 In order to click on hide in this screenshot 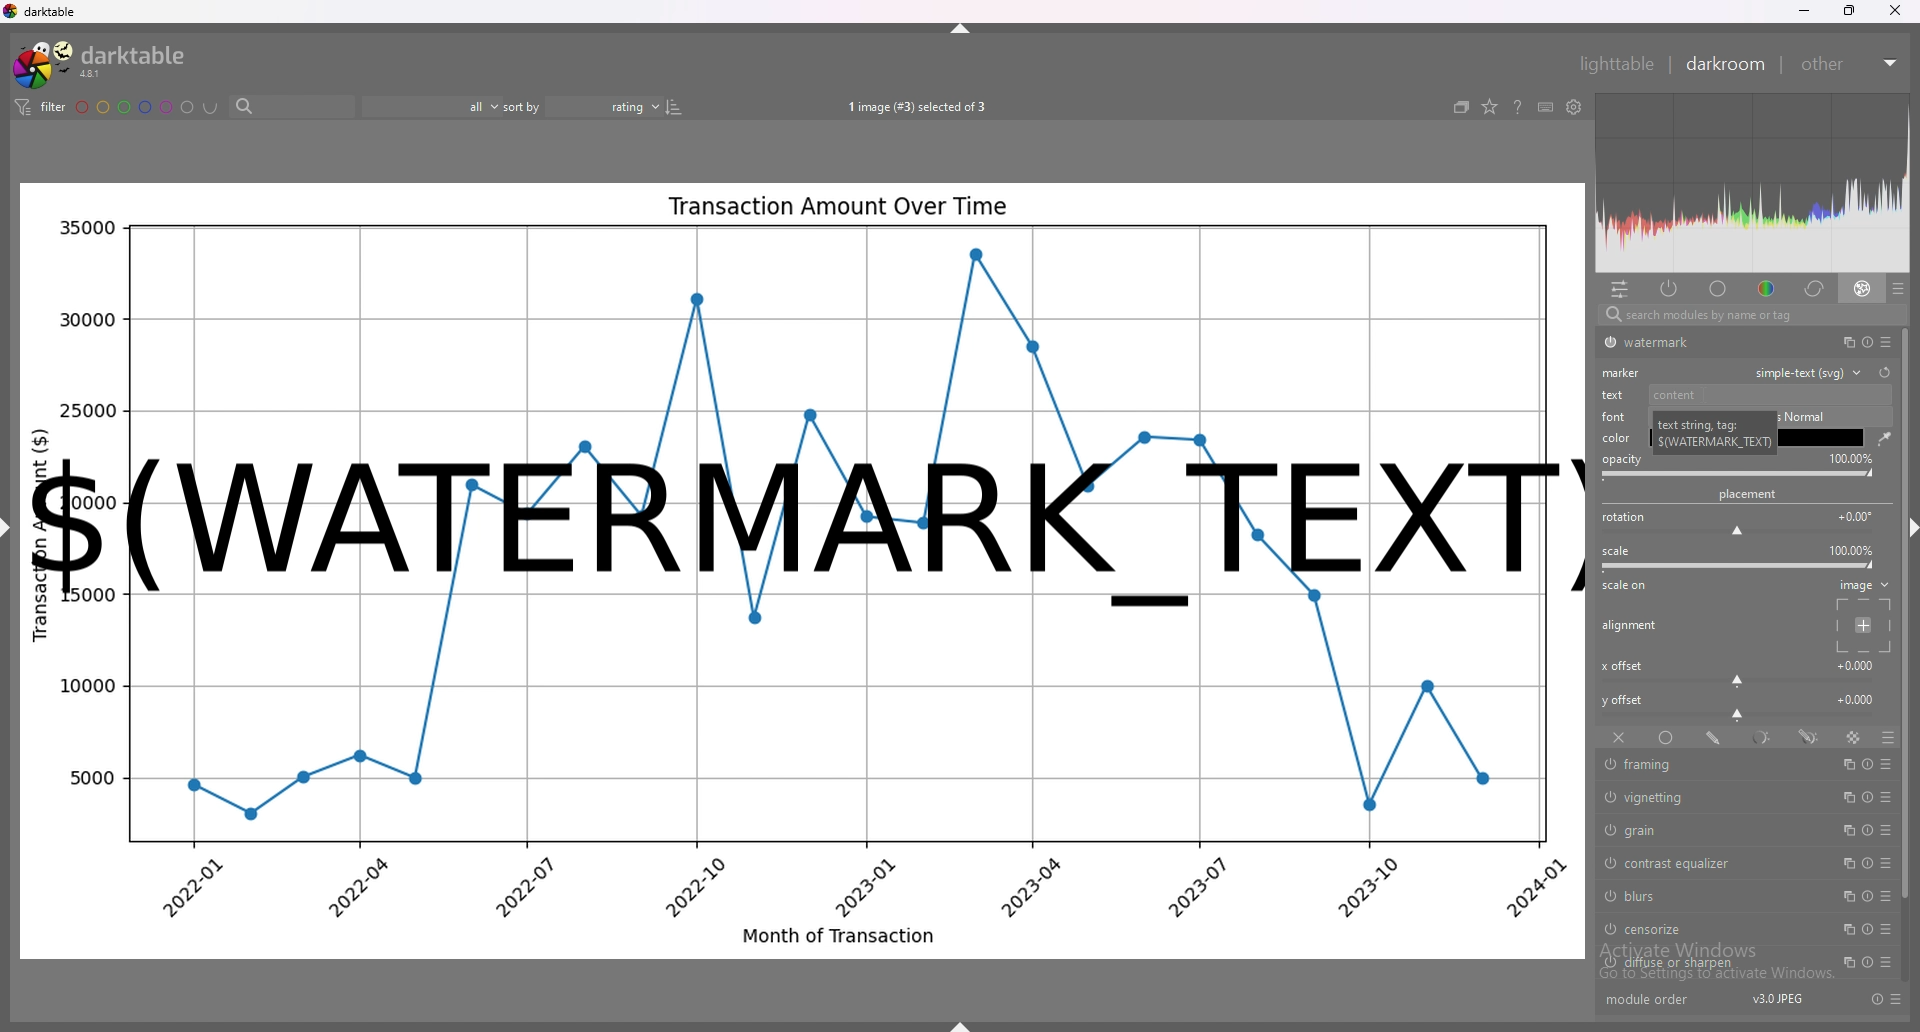, I will do `click(959, 1025)`.